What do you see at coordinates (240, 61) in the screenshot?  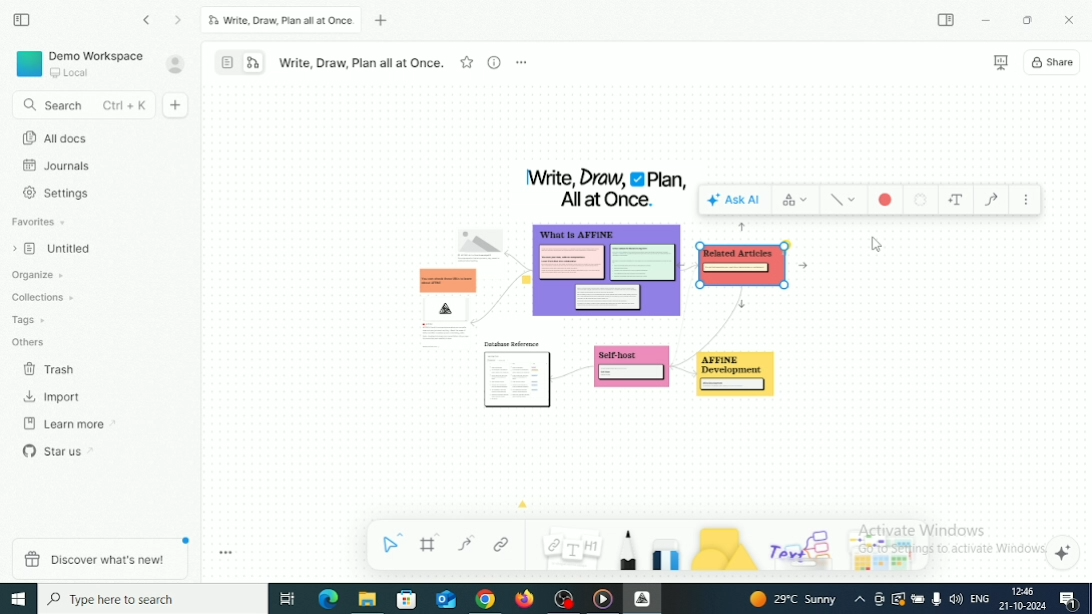 I see `Switch` at bounding box center [240, 61].